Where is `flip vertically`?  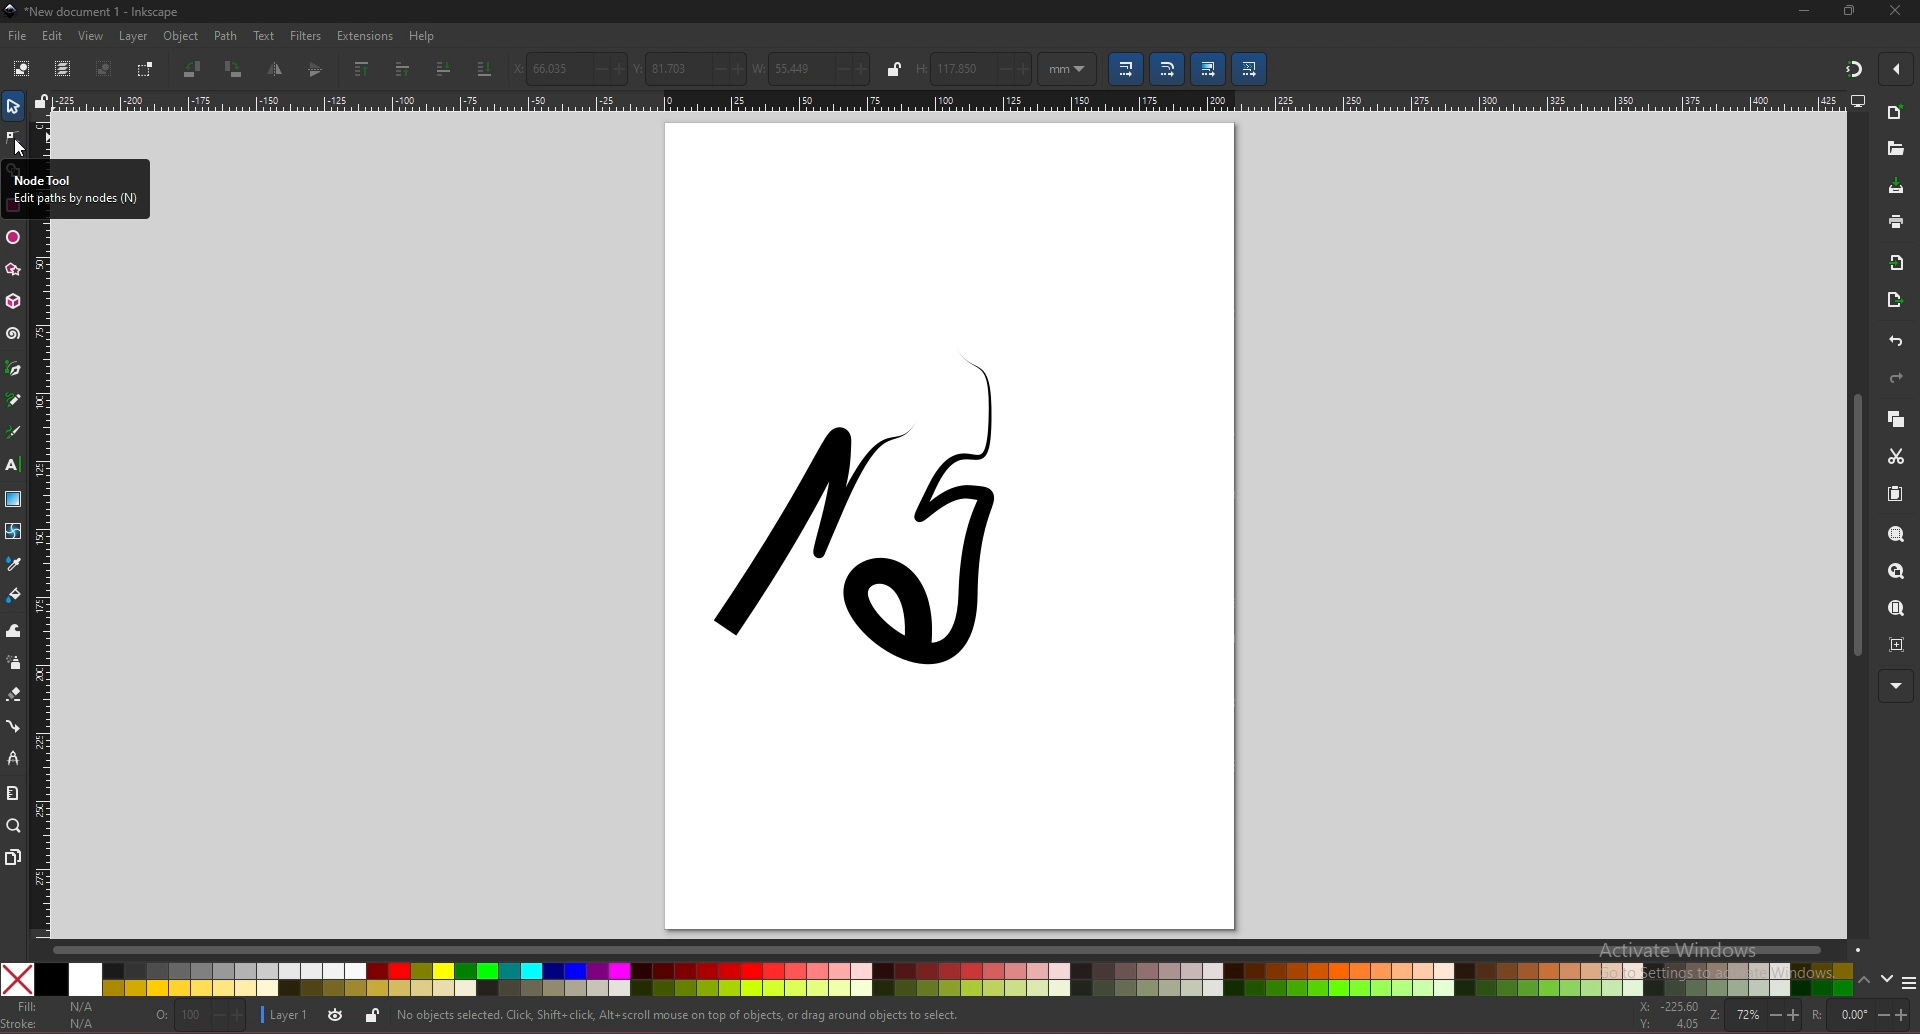 flip vertically is located at coordinates (277, 70).